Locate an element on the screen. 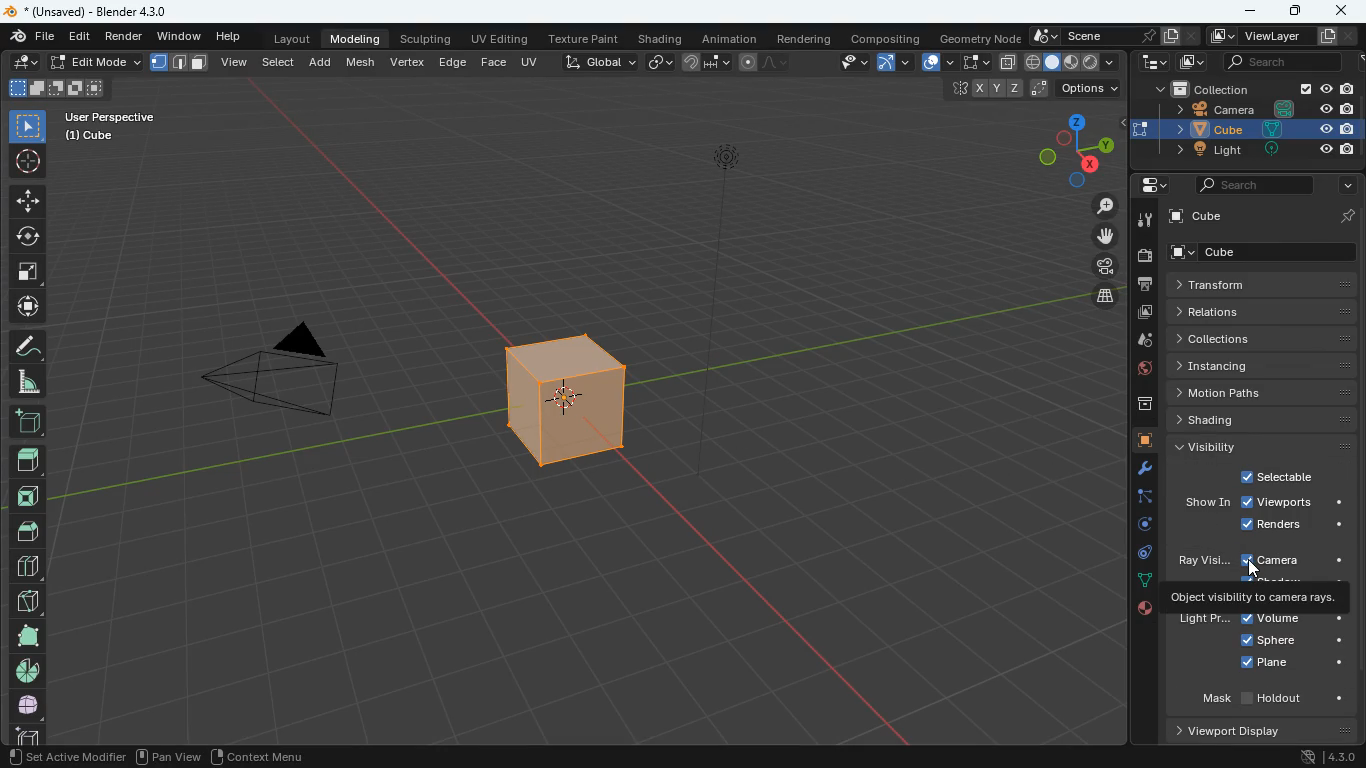 The width and height of the screenshot is (1366, 768). add is located at coordinates (321, 64).